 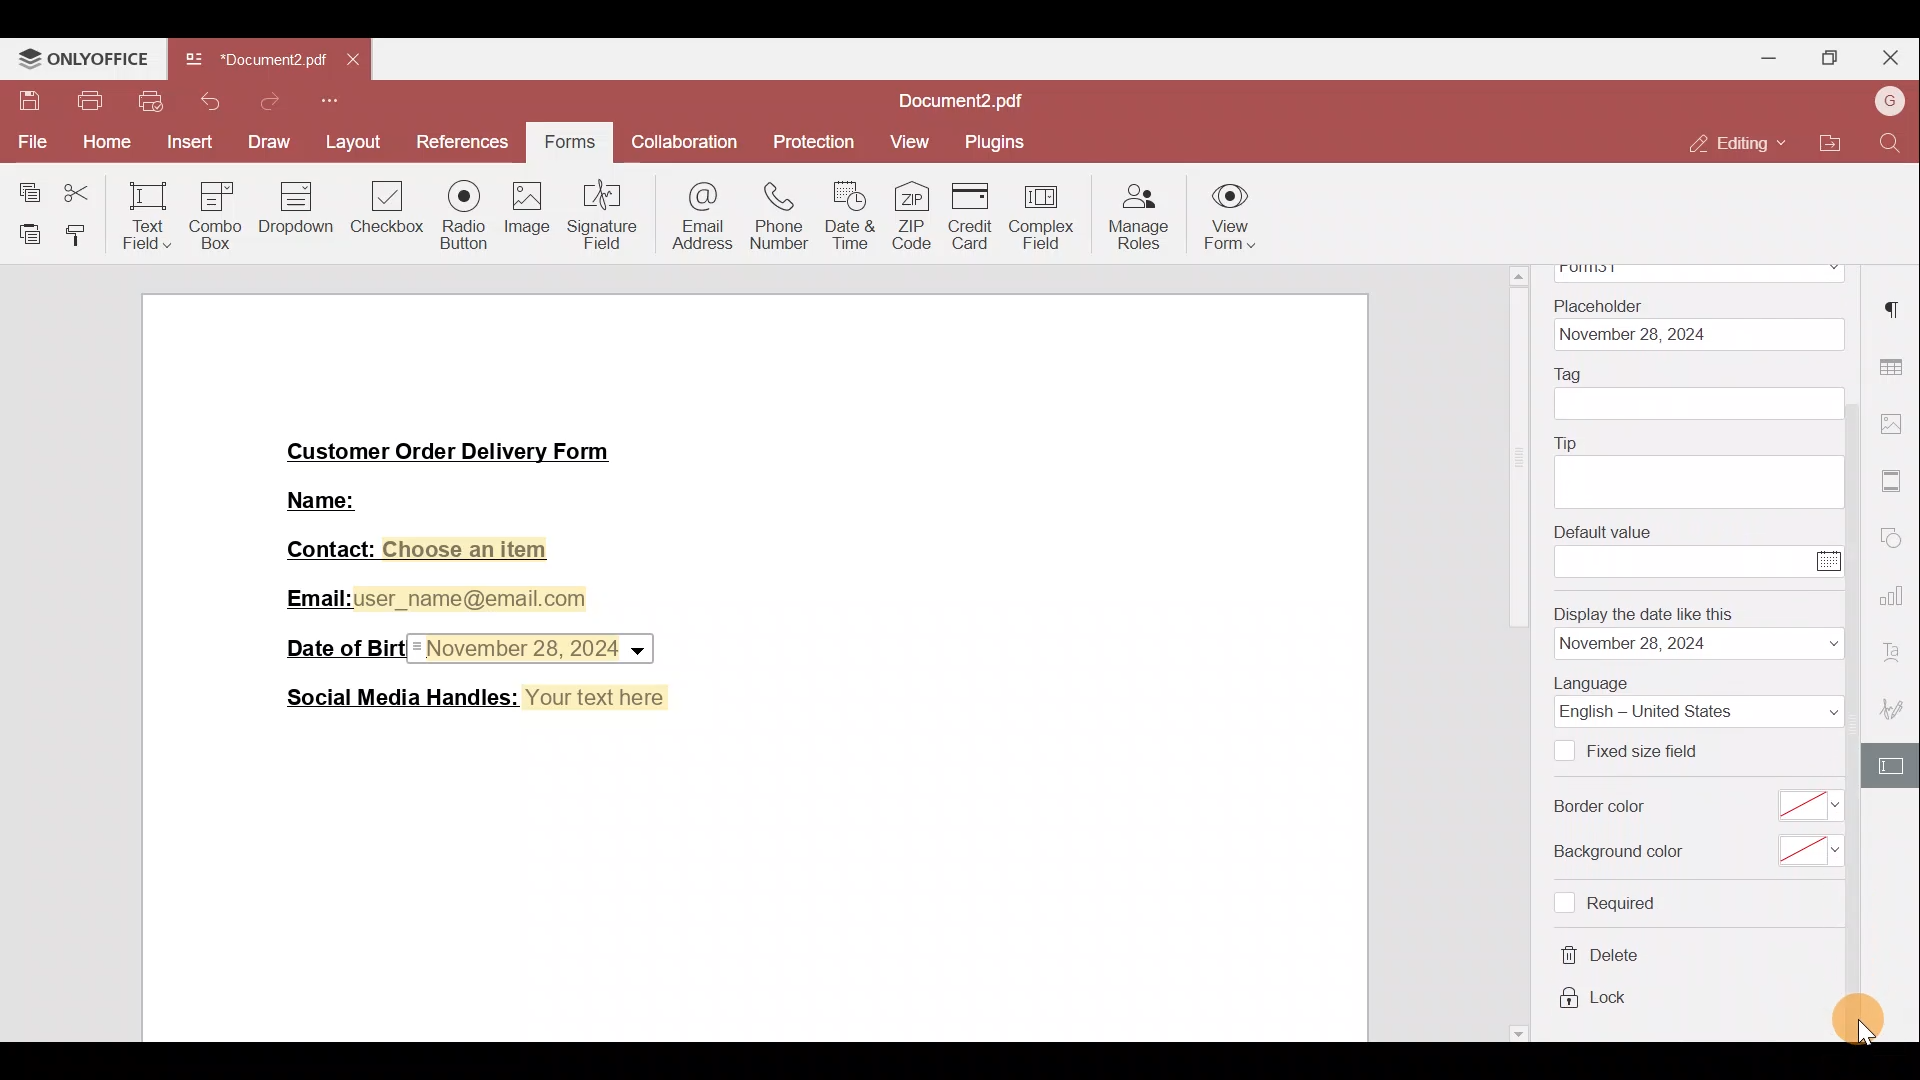 What do you see at coordinates (1660, 752) in the screenshot?
I see `Fixed size field` at bounding box center [1660, 752].